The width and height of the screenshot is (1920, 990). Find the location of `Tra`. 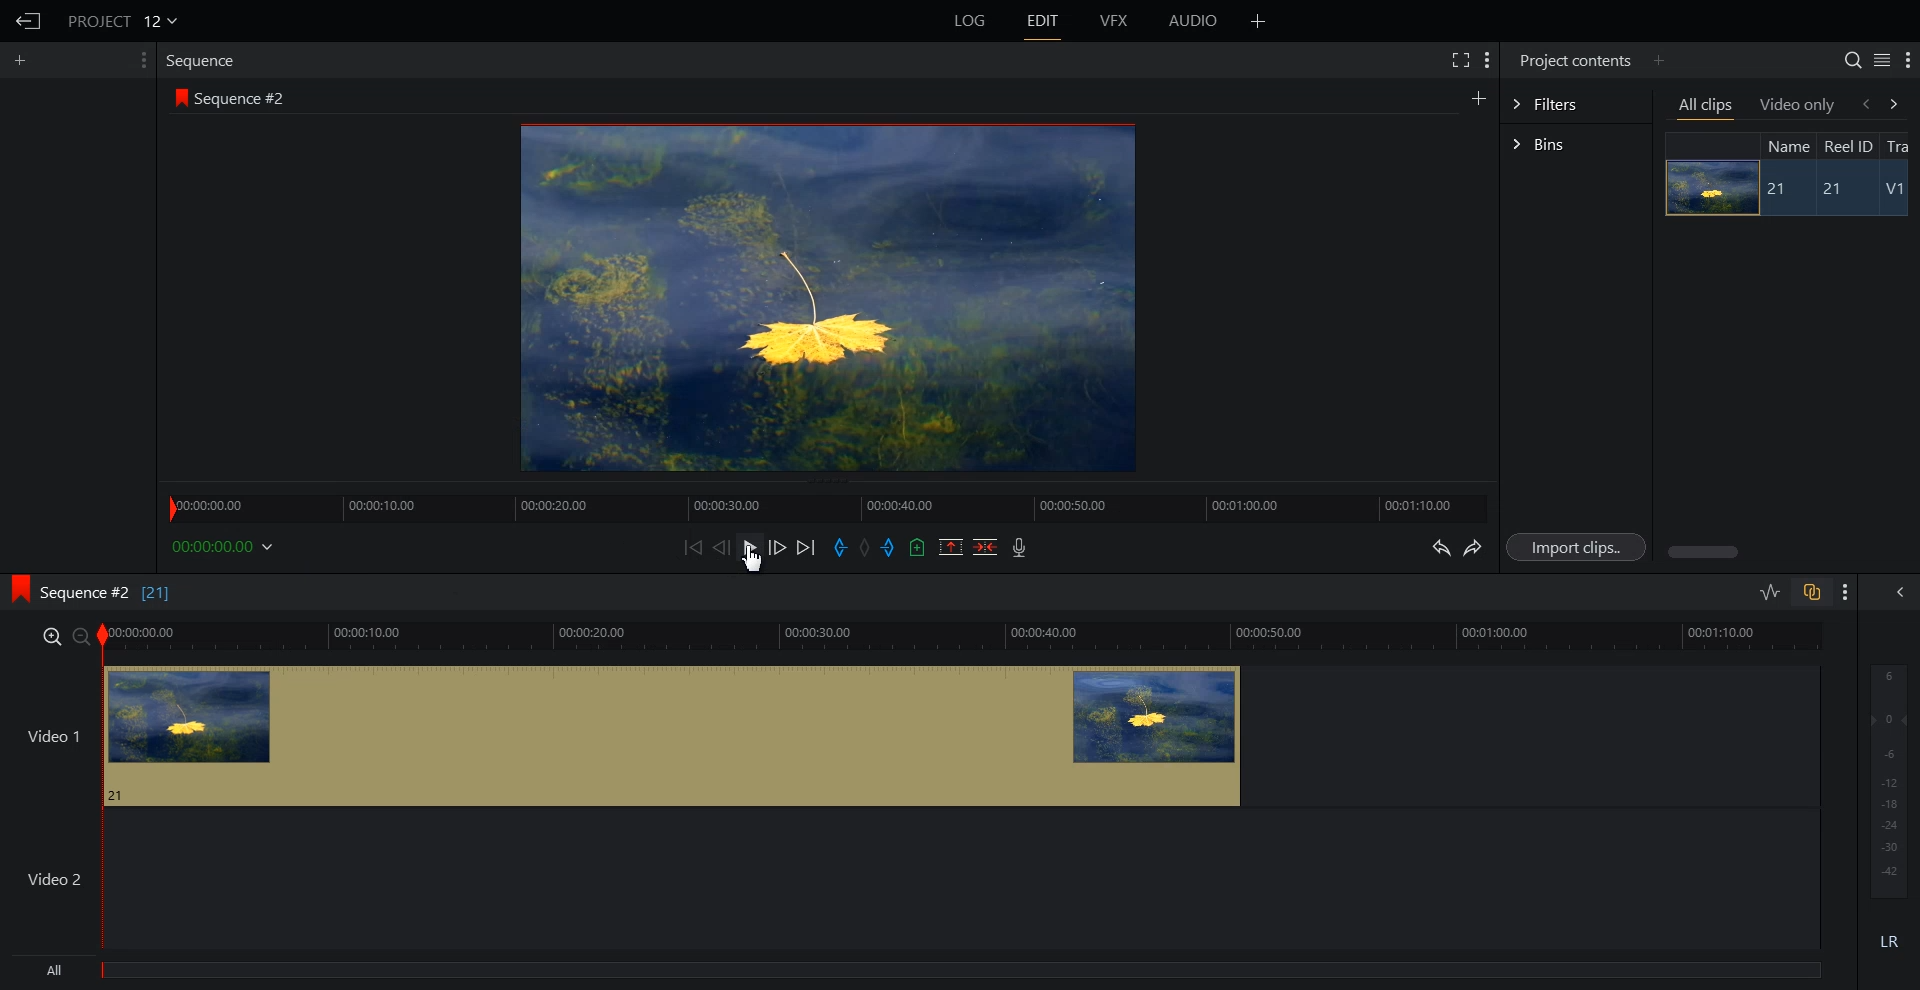

Tra is located at coordinates (1900, 145).